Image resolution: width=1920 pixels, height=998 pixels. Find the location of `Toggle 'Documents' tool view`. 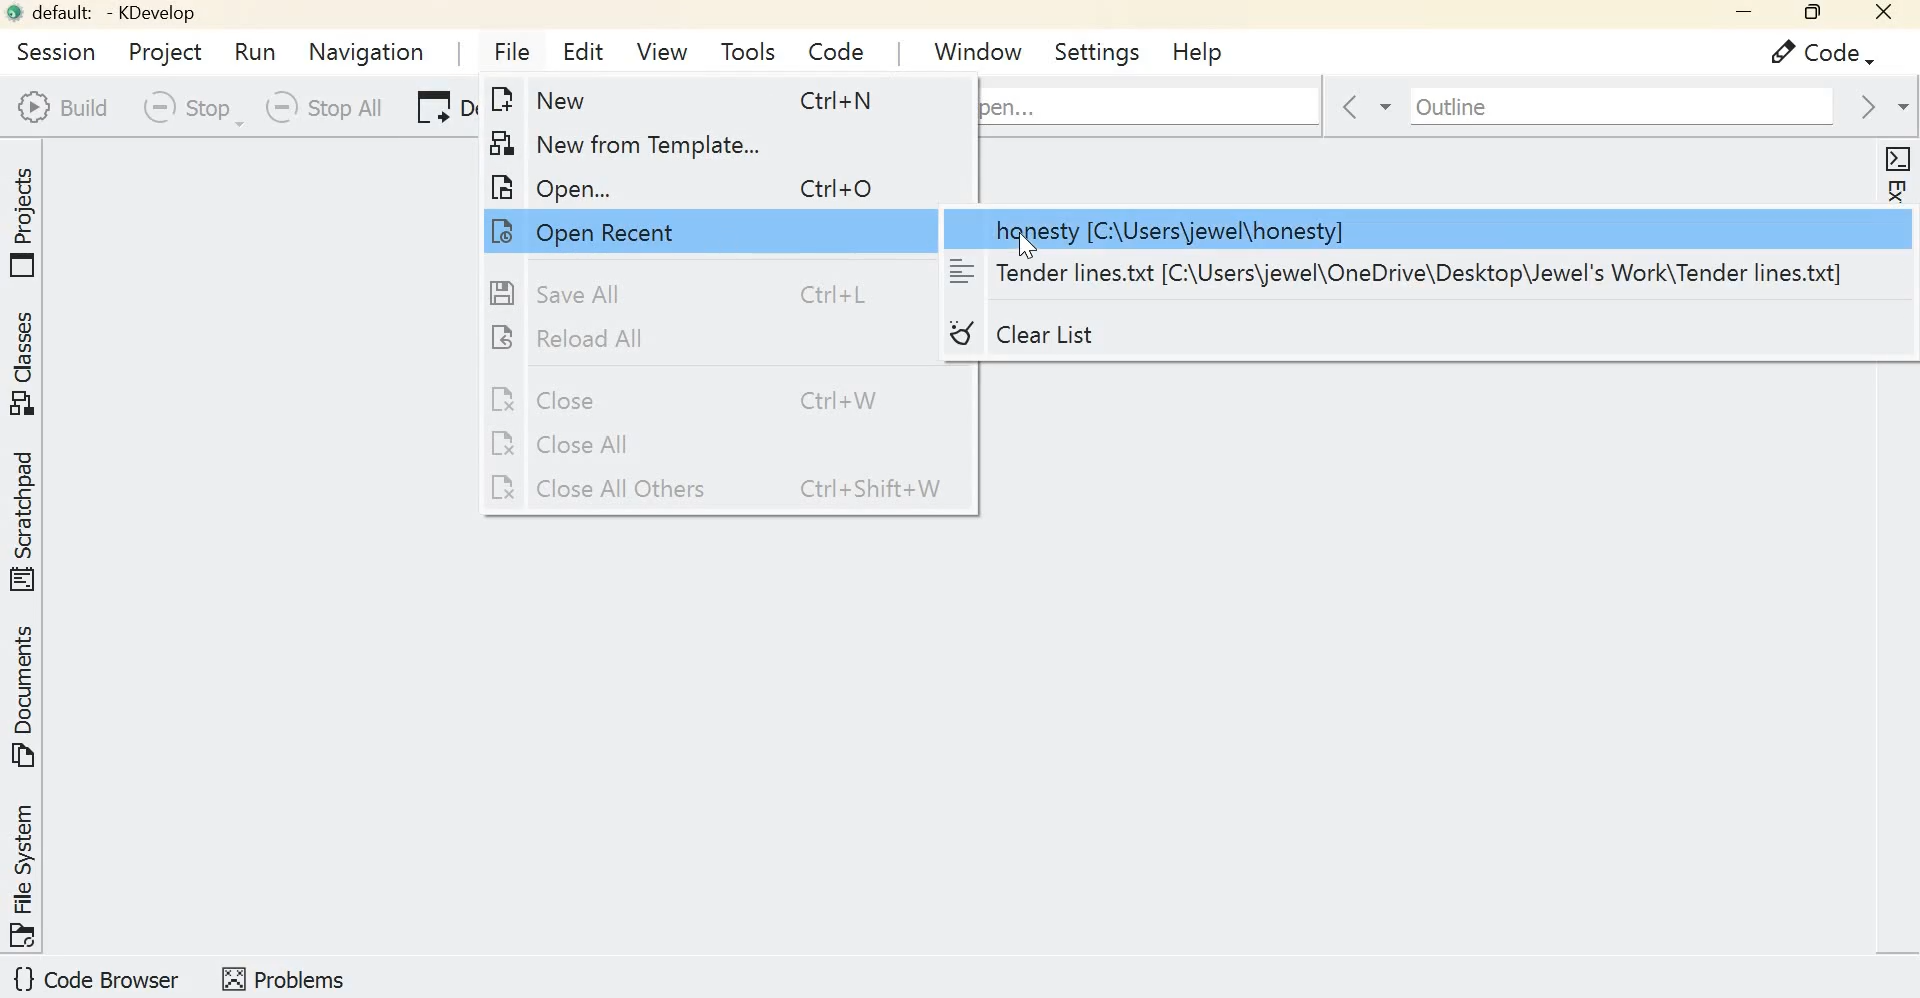

Toggle 'Documents' tool view is located at coordinates (27, 698).